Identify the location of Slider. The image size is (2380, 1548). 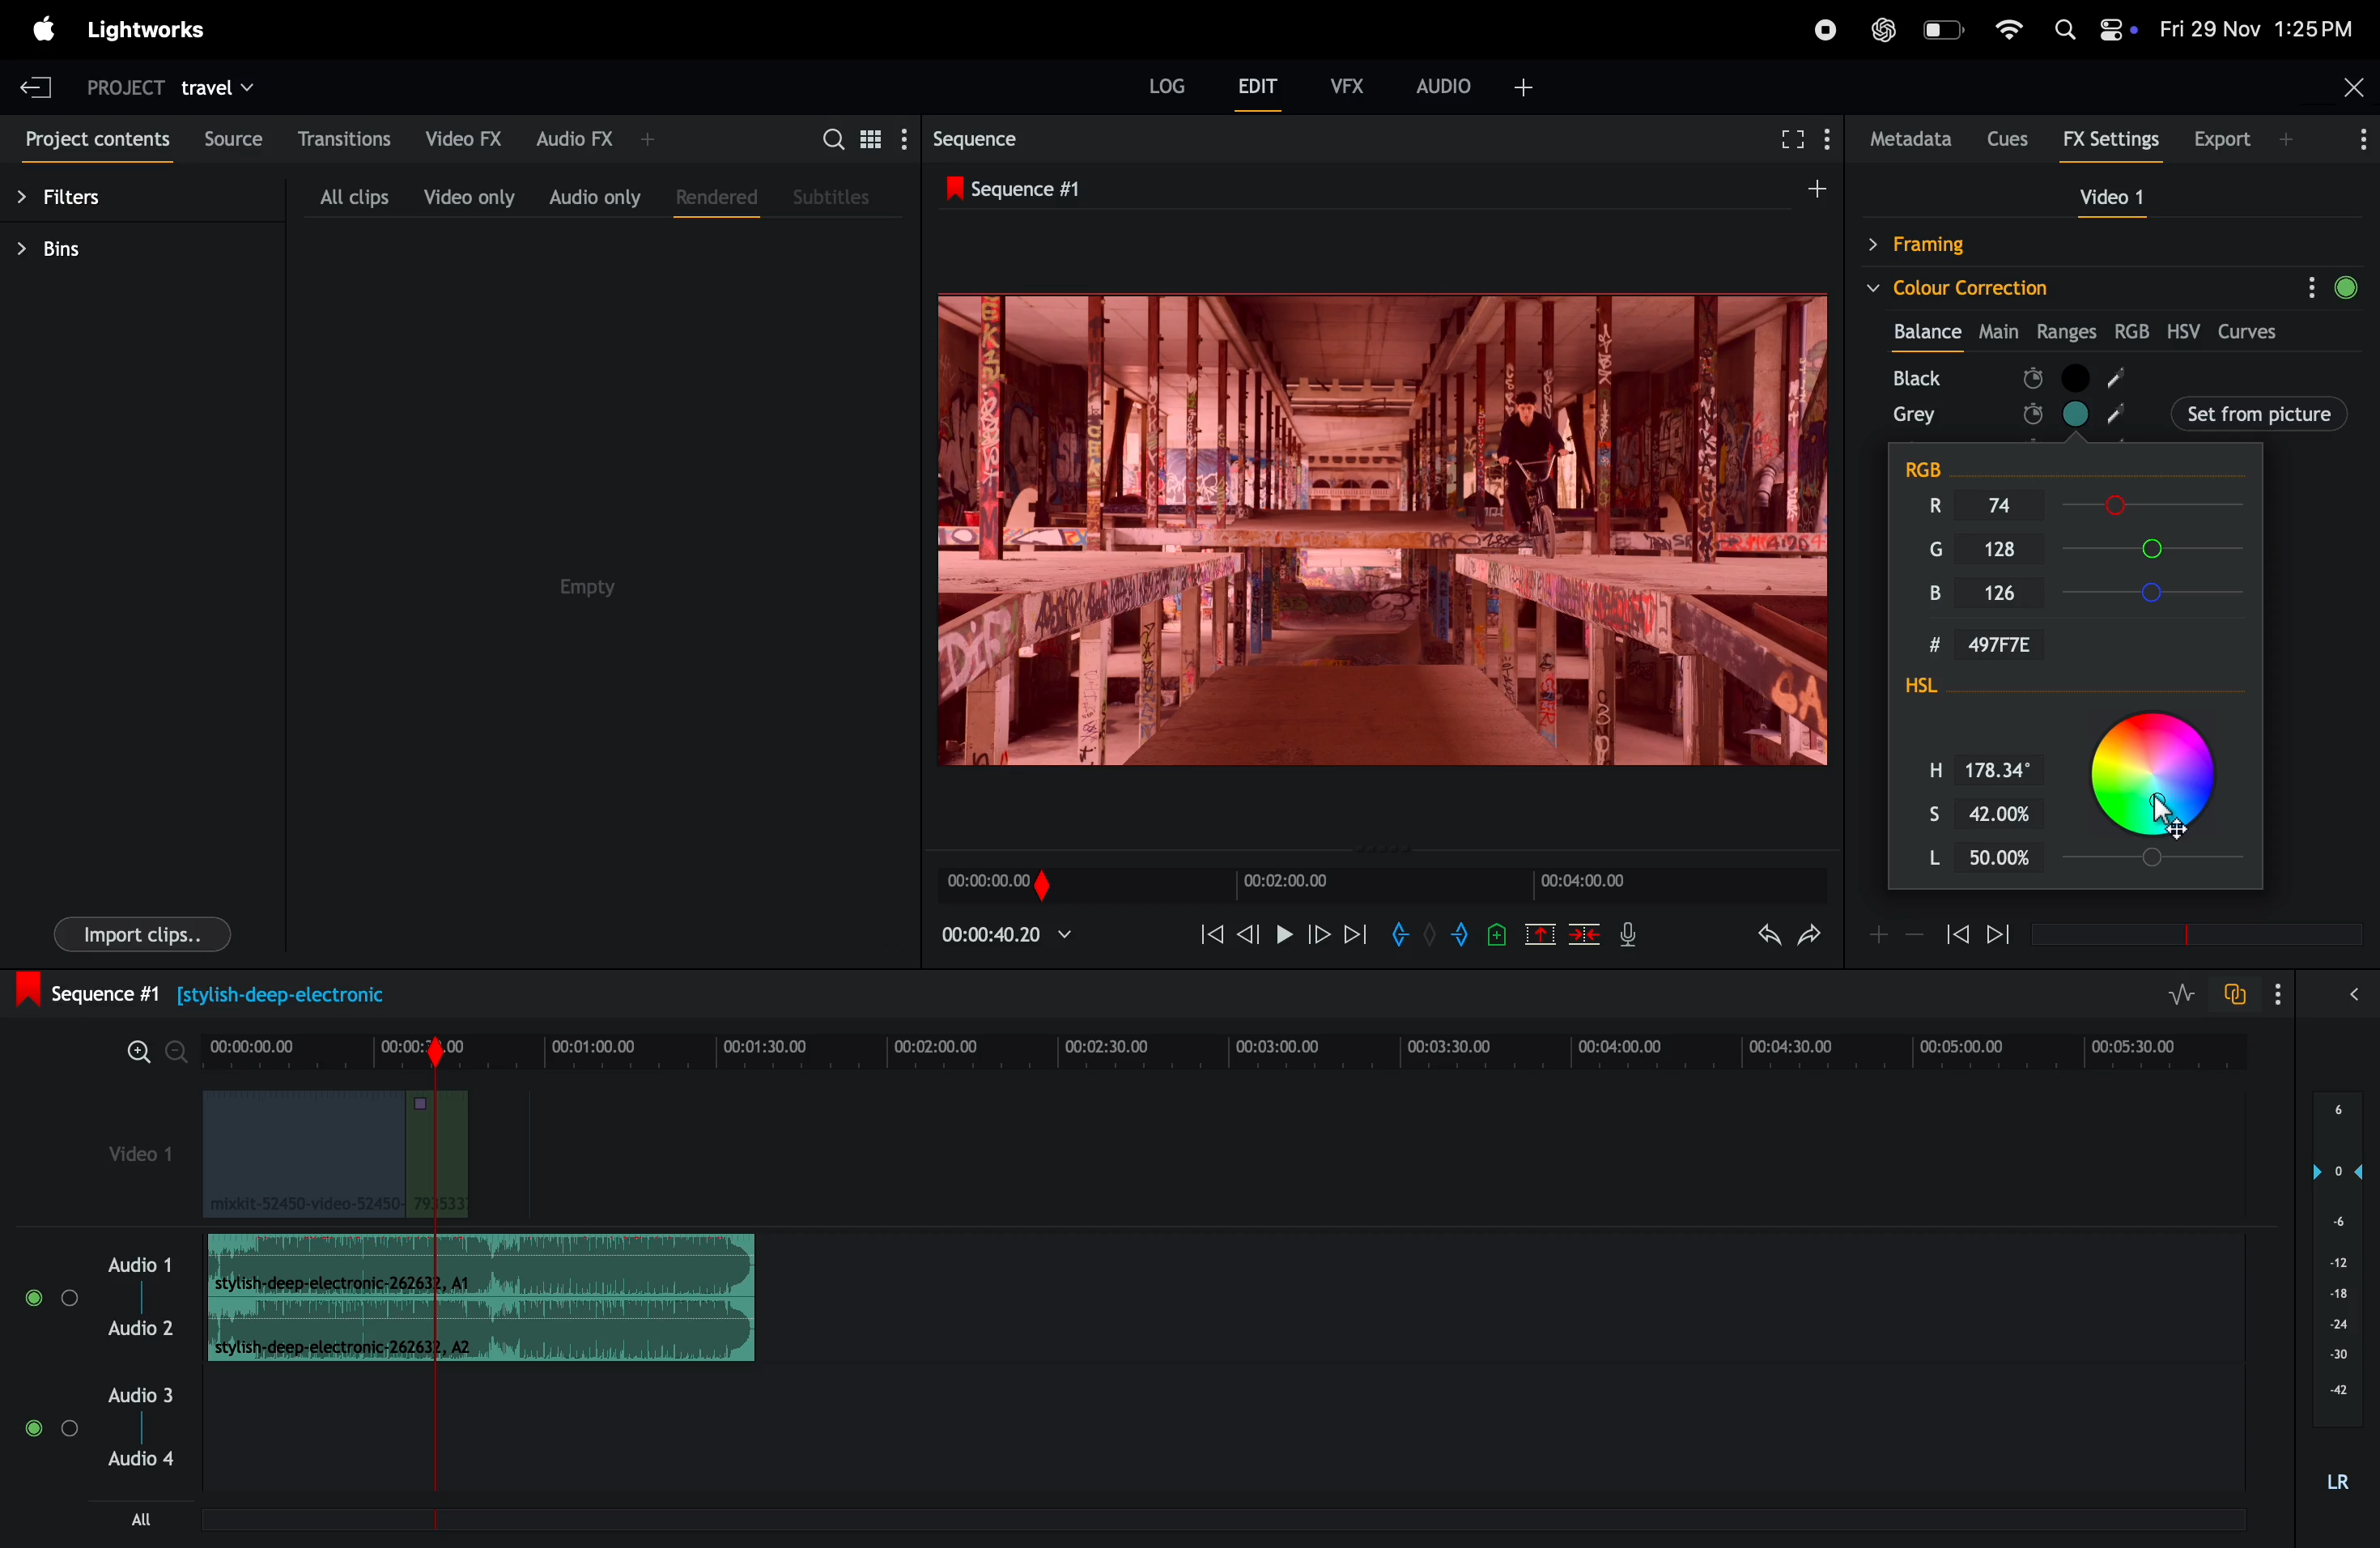
(2161, 860).